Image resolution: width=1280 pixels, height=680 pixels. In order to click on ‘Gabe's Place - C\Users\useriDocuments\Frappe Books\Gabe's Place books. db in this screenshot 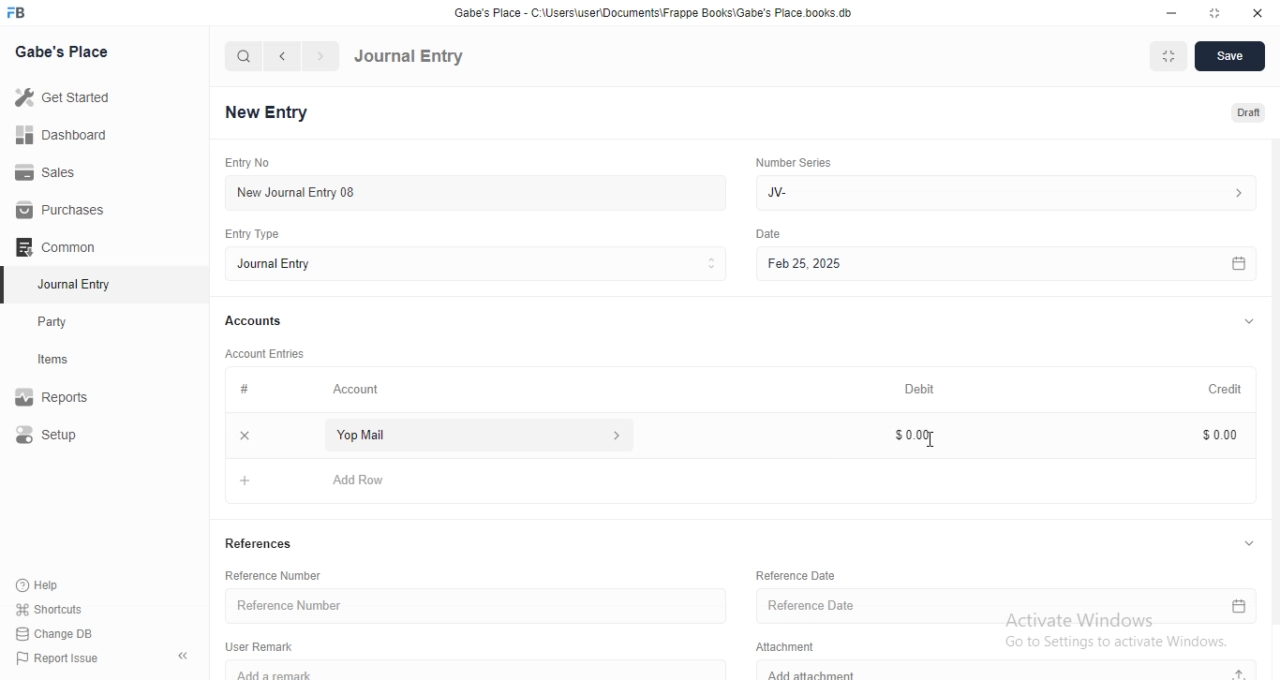, I will do `click(650, 10)`.